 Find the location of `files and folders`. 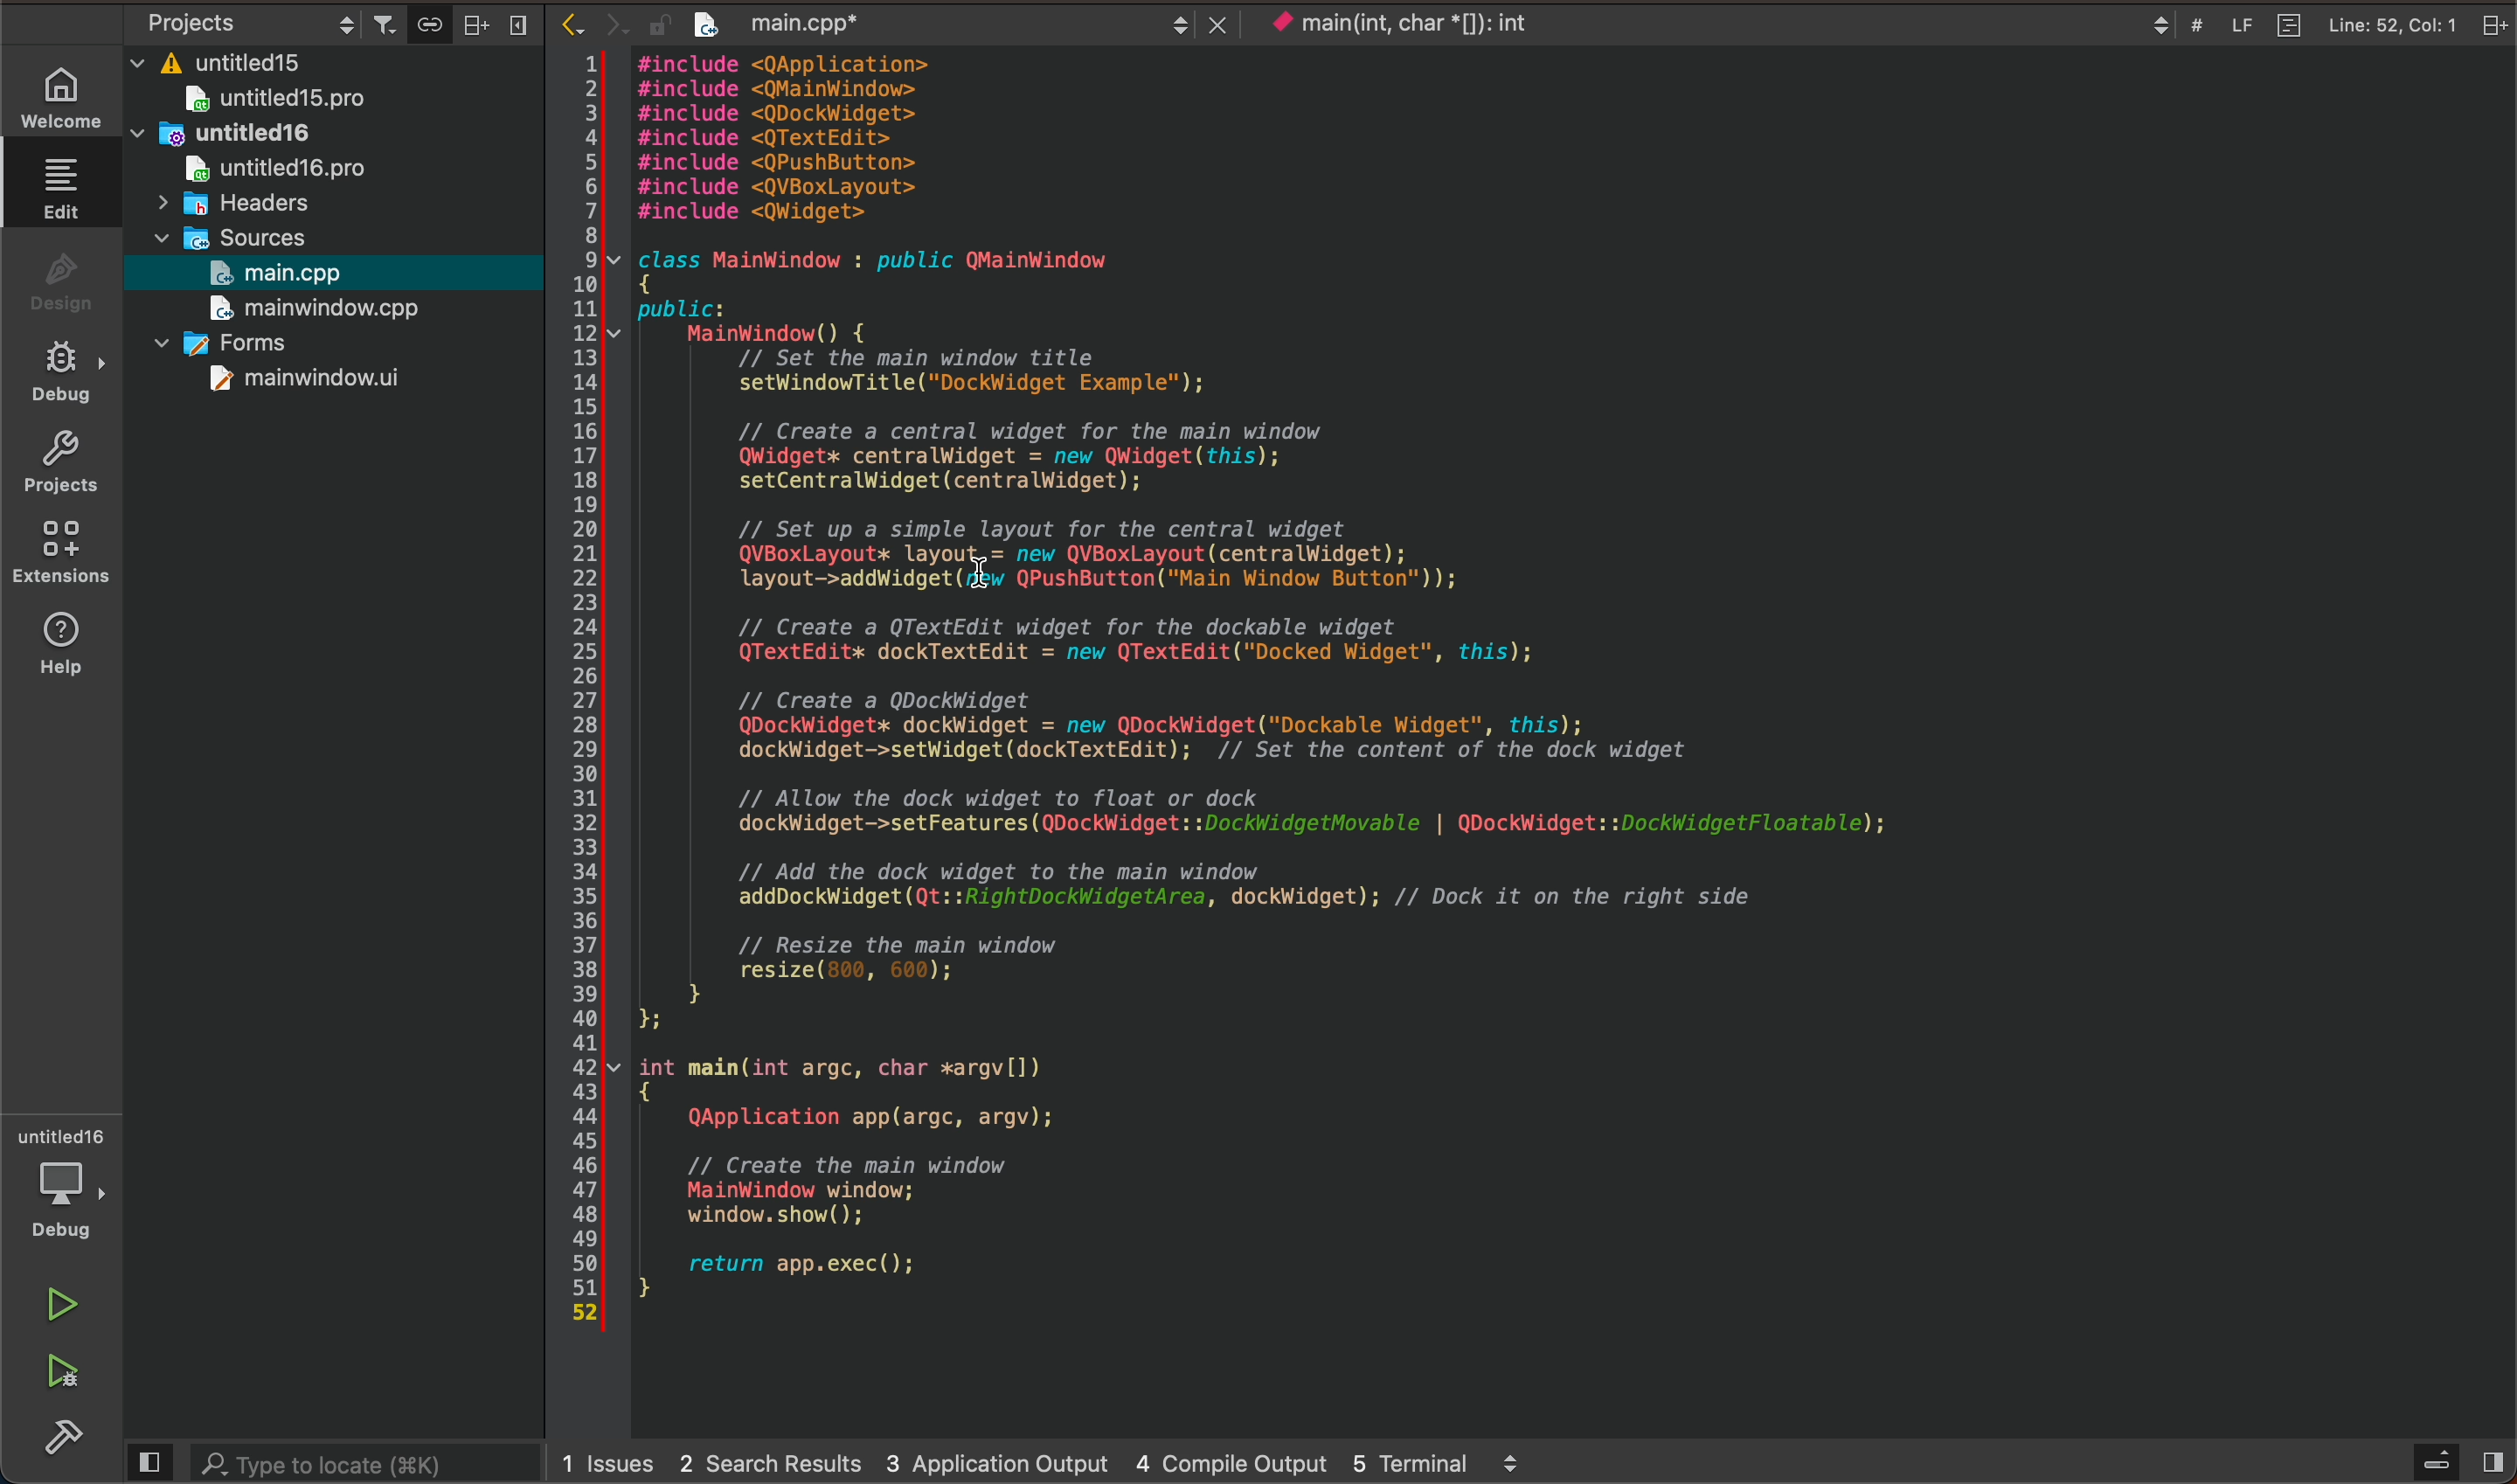

files and folders is located at coordinates (341, 64).